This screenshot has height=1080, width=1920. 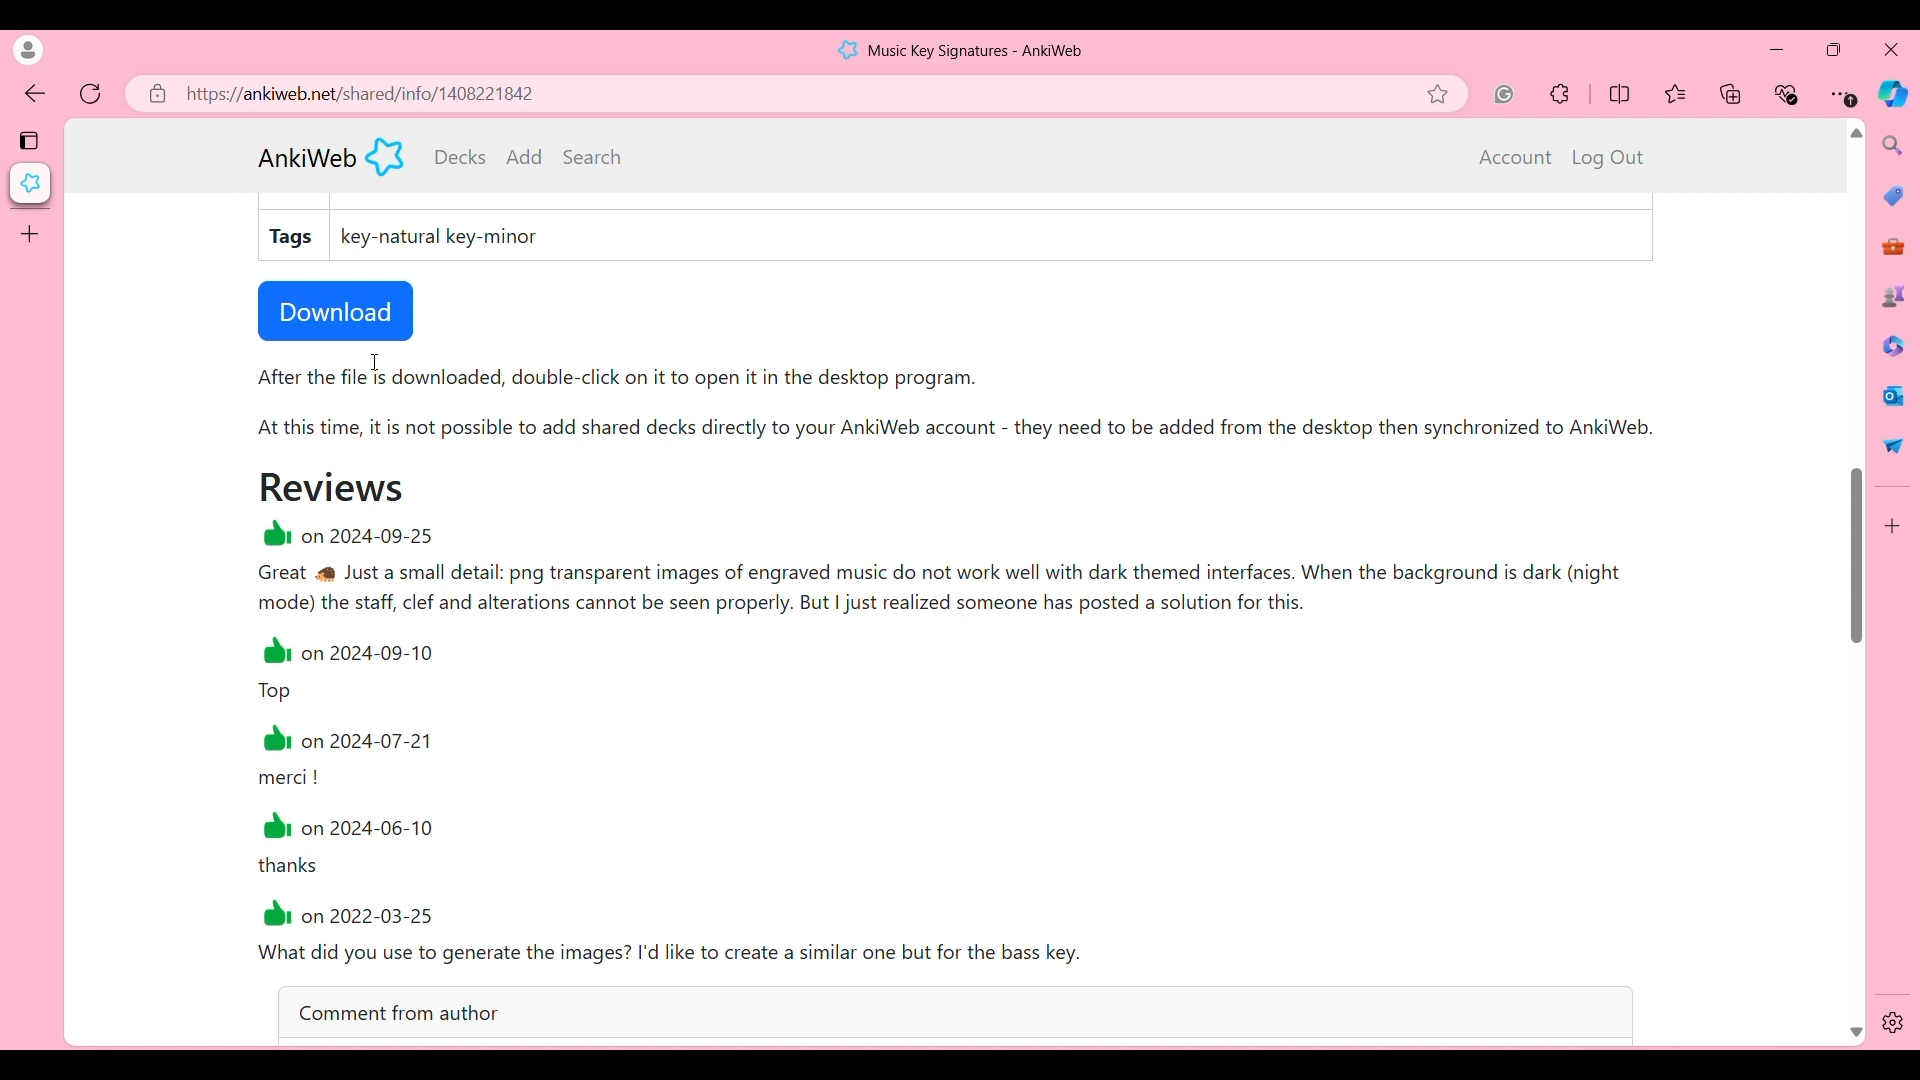 What do you see at coordinates (1504, 94) in the screenshot?
I see `Grammarly extension` at bounding box center [1504, 94].